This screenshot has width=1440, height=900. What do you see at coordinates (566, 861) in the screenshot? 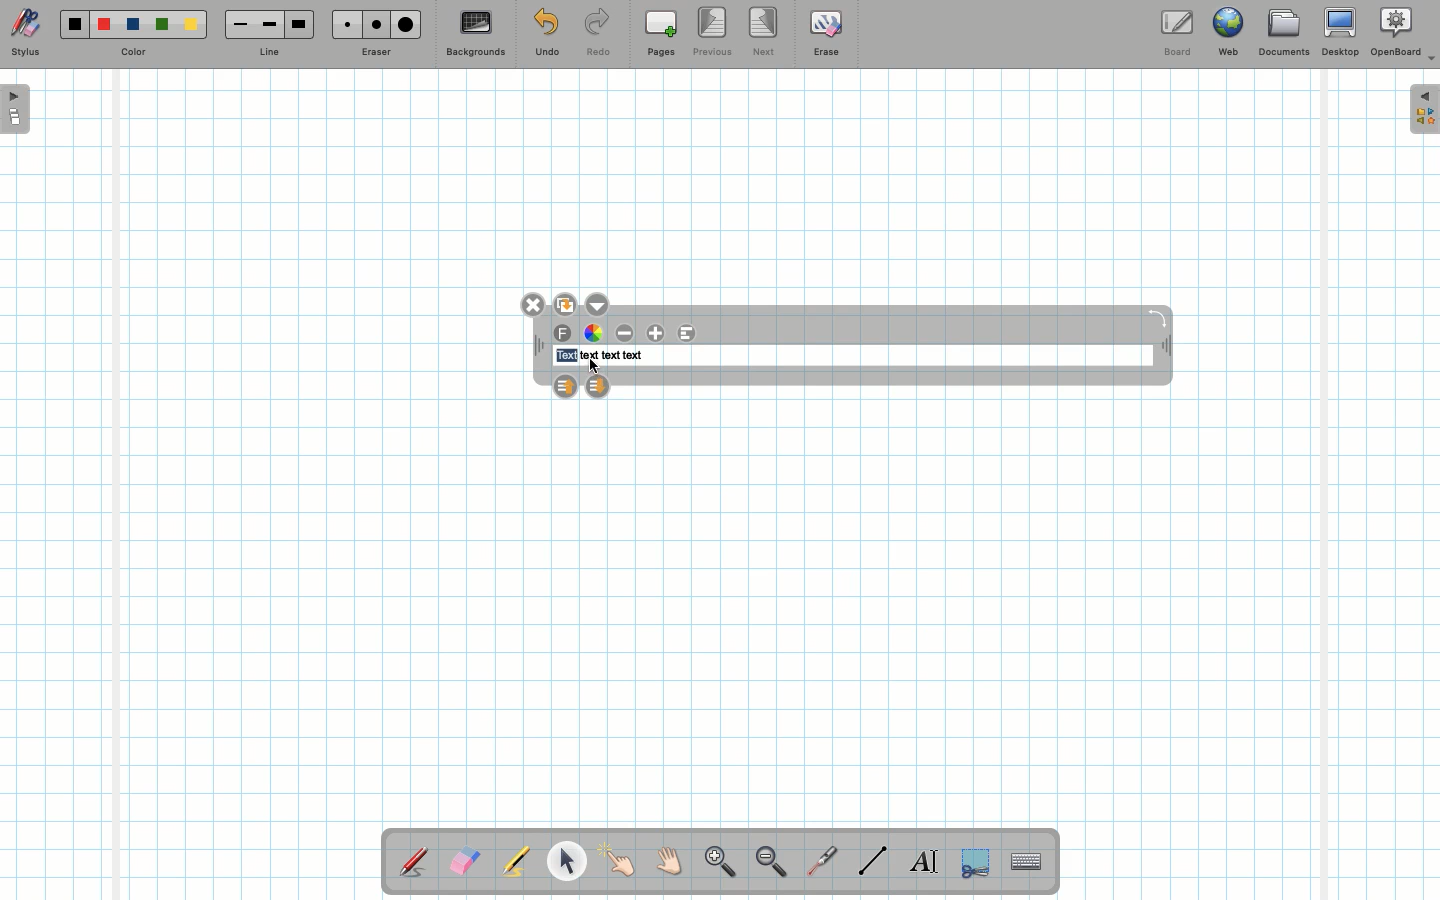
I see `Pointer` at bounding box center [566, 861].